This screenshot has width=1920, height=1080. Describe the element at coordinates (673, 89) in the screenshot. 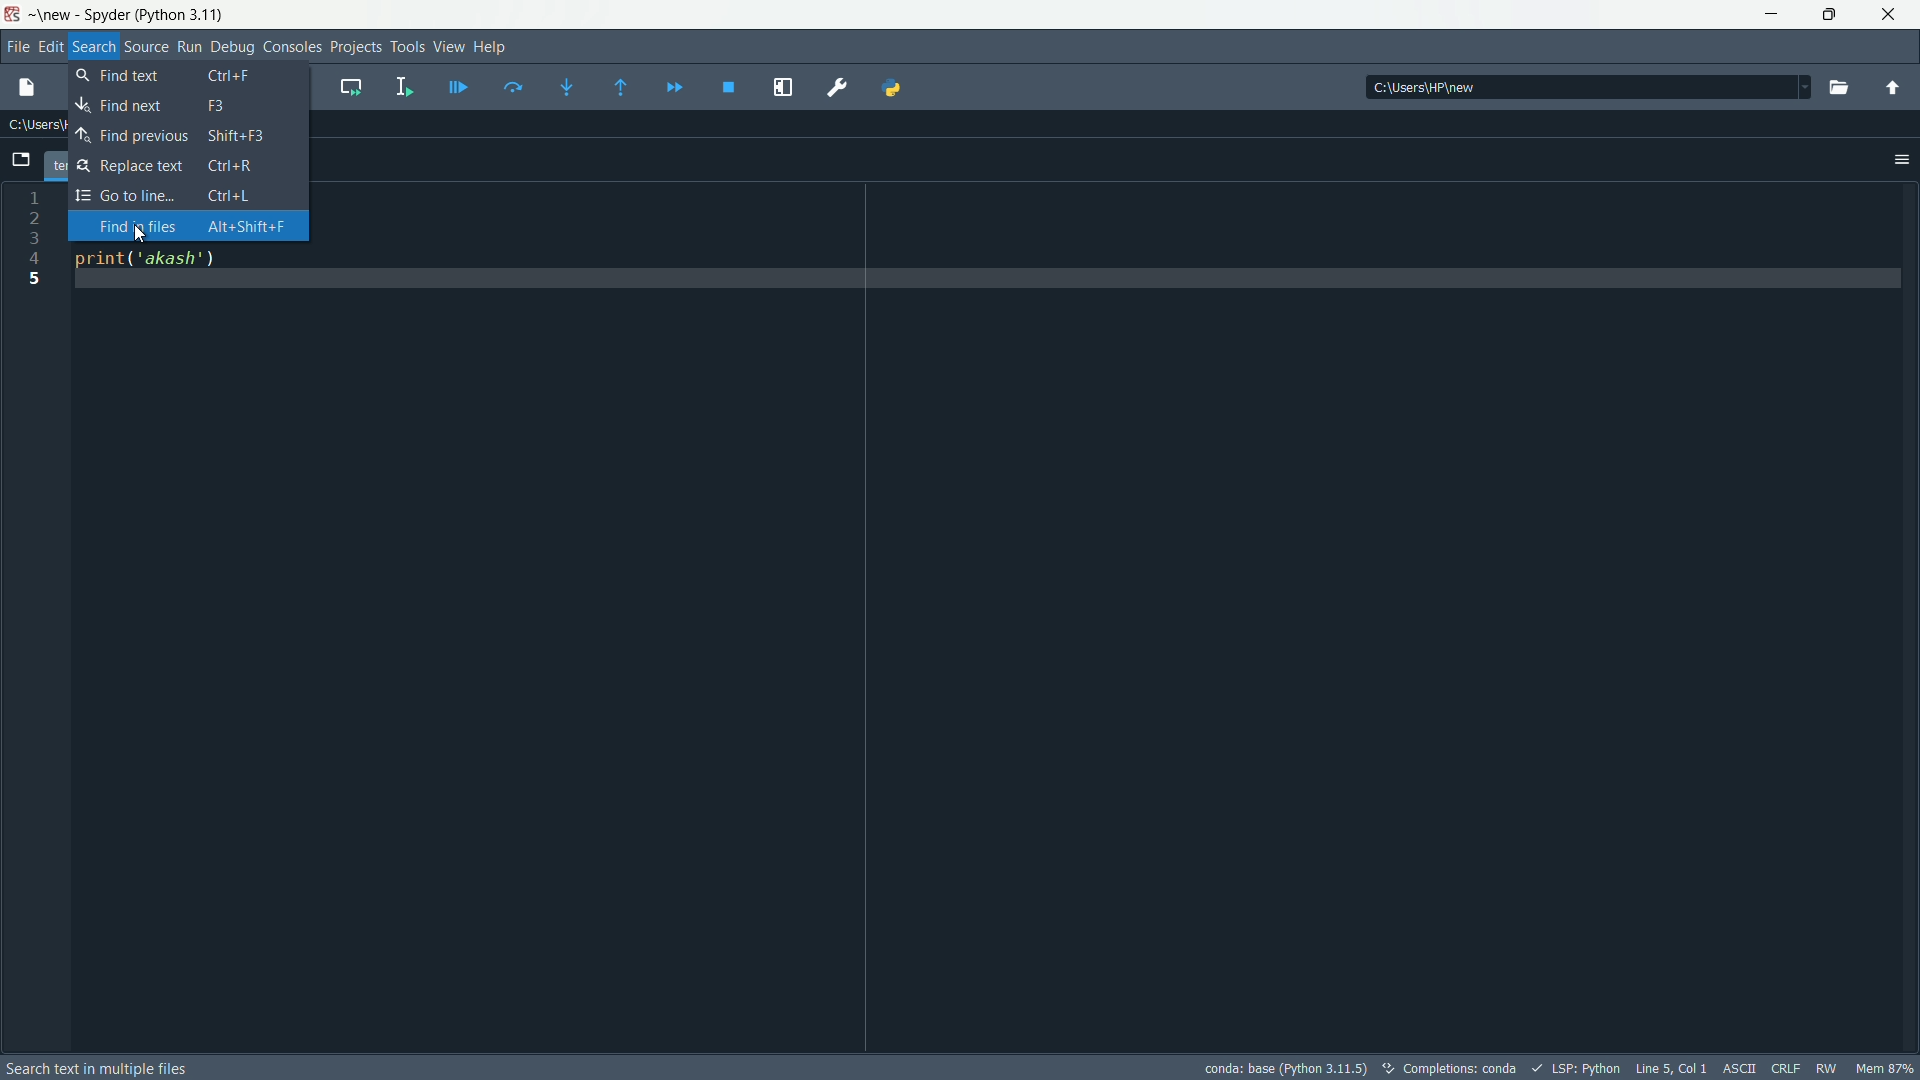

I see `continue execution until next breakpoint` at that location.